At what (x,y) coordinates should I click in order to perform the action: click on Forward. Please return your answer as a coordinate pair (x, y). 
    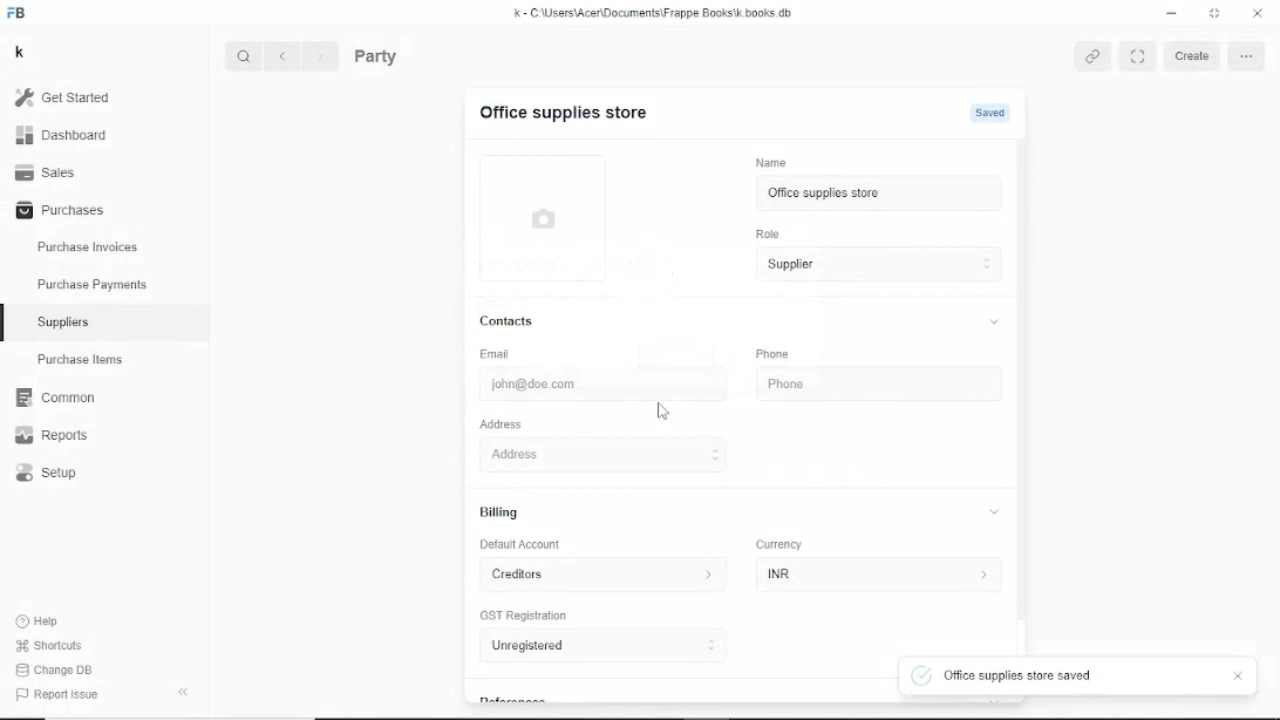
    Looking at the image, I should click on (322, 55).